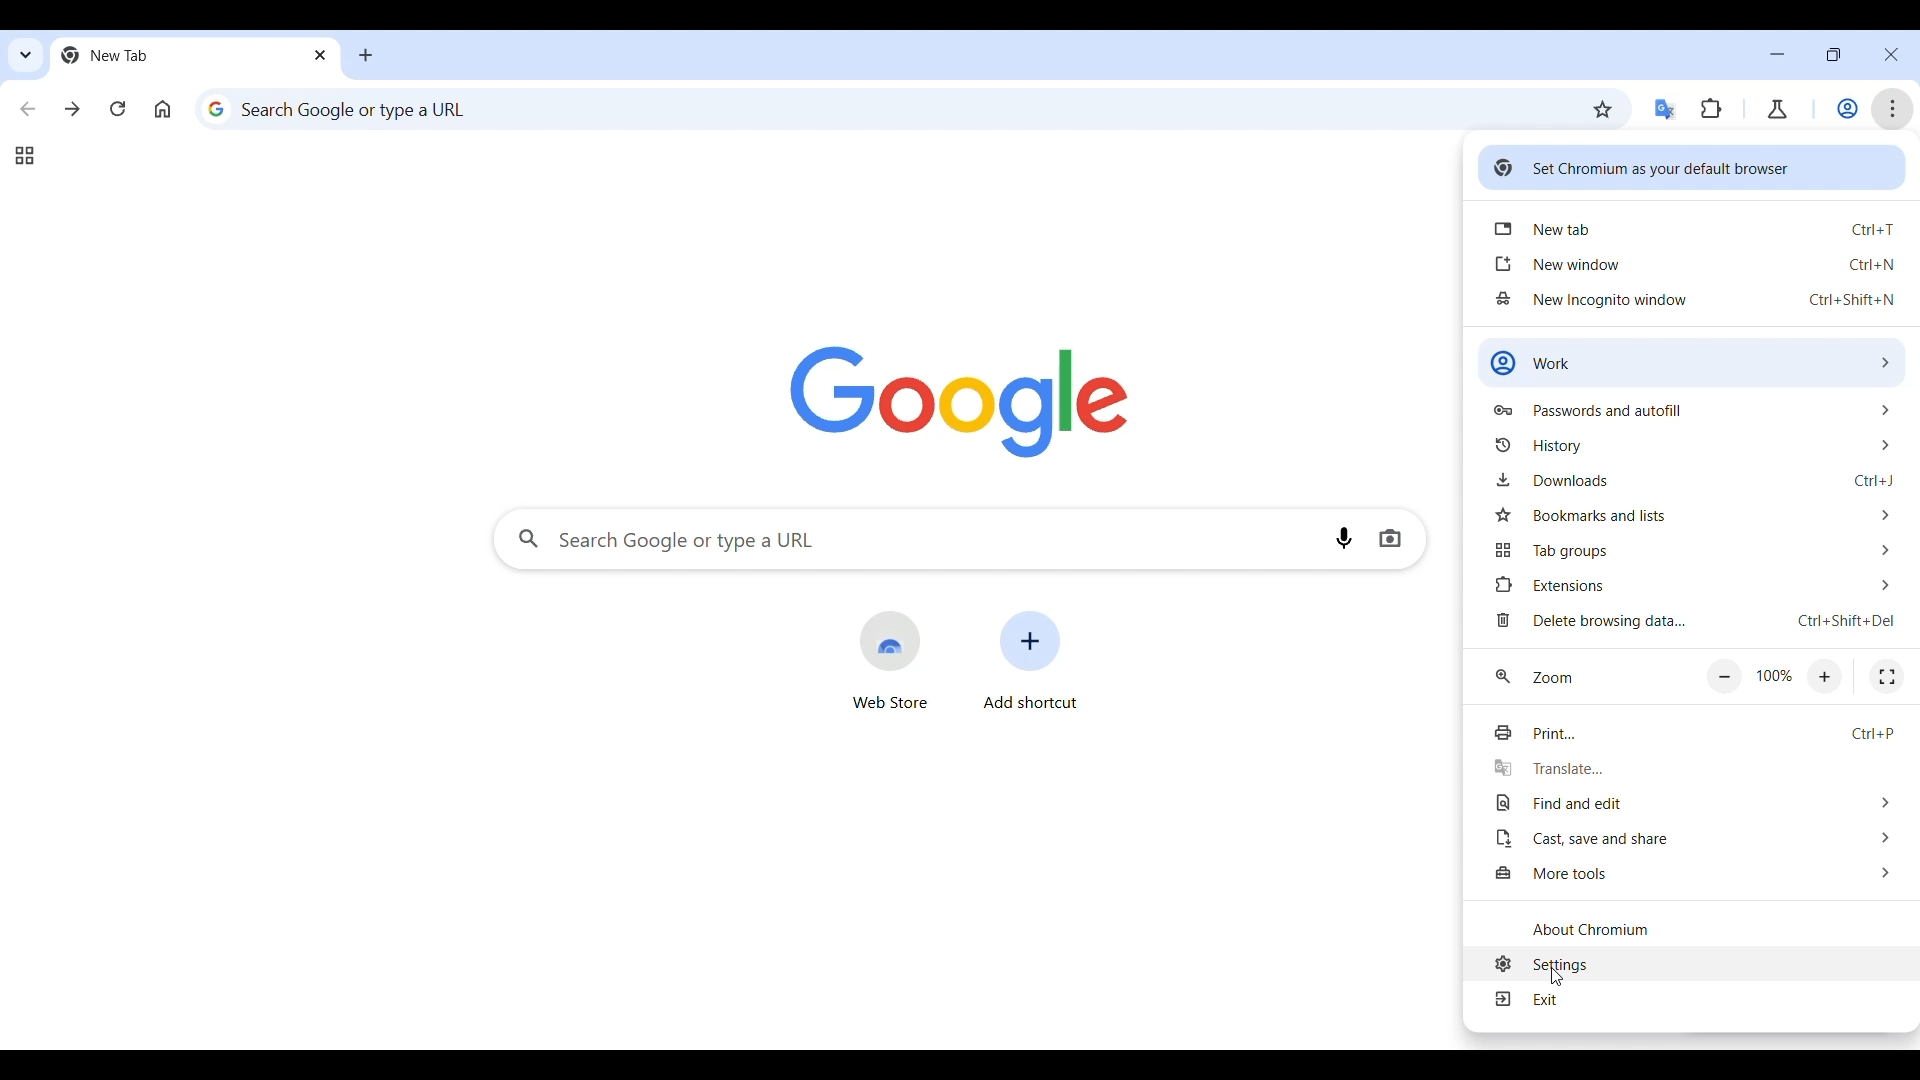  What do you see at coordinates (890, 661) in the screenshot?
I see `Open Google web store` at bounding box center [890, 661].